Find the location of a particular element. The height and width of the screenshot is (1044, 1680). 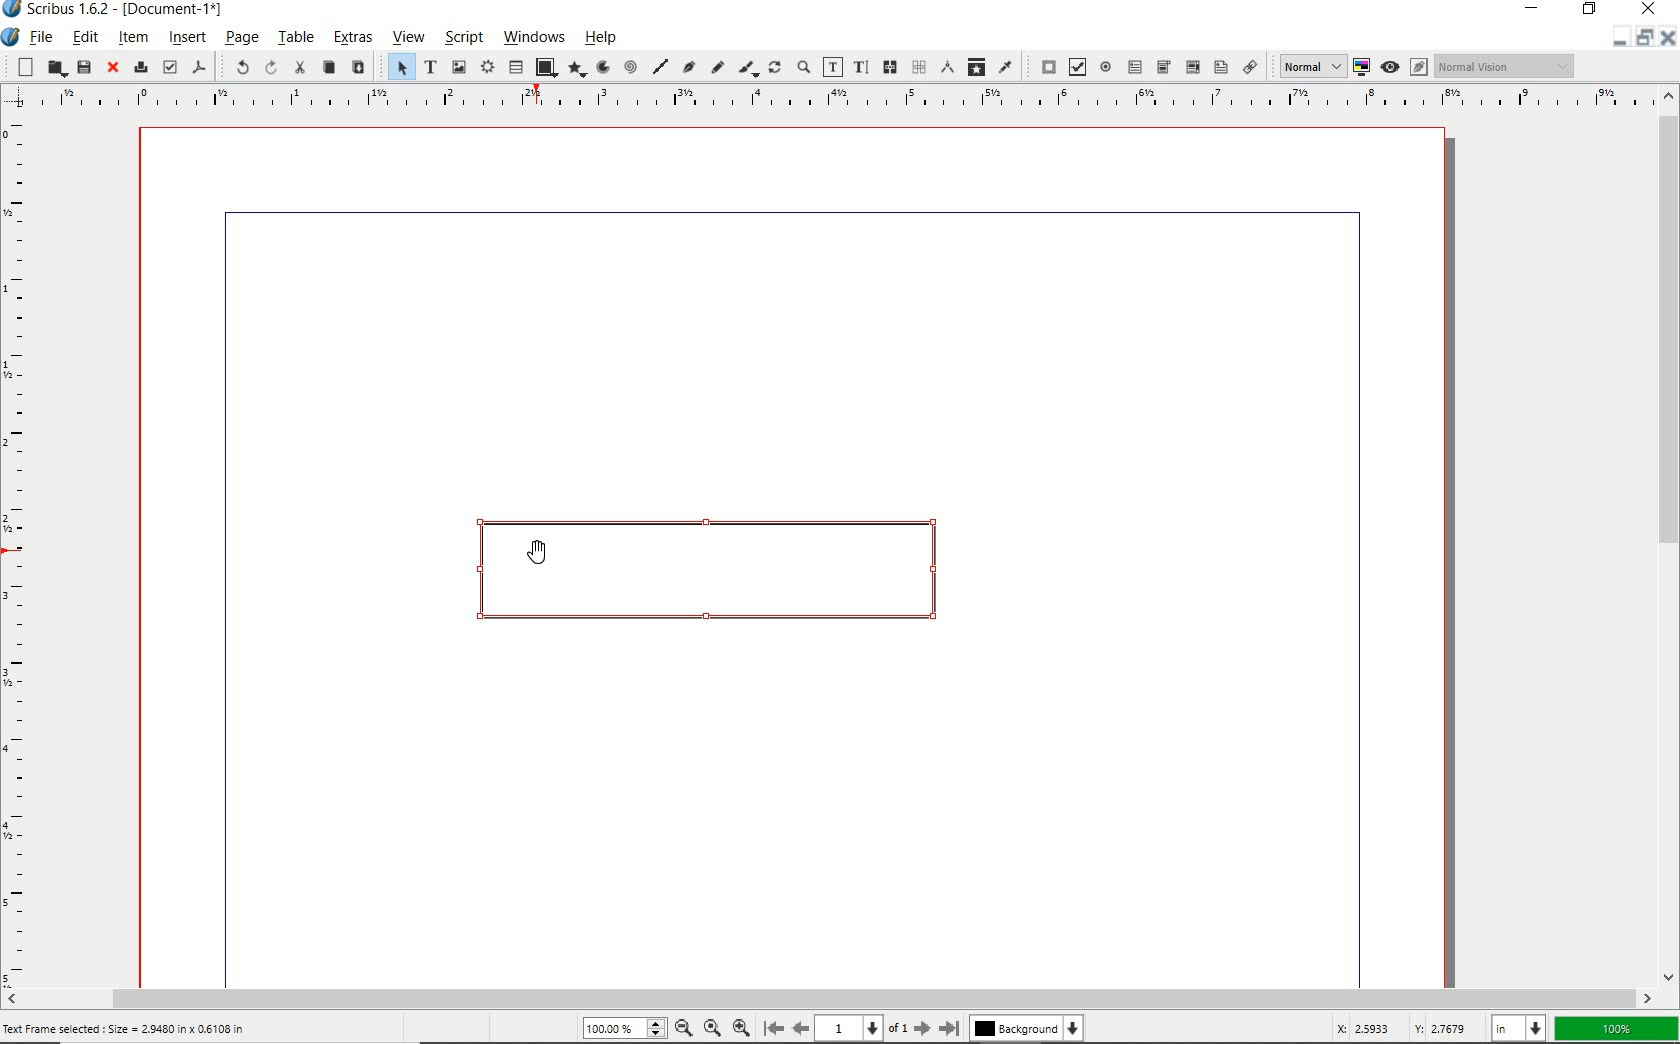

undo is located at coordinates (234, 66).